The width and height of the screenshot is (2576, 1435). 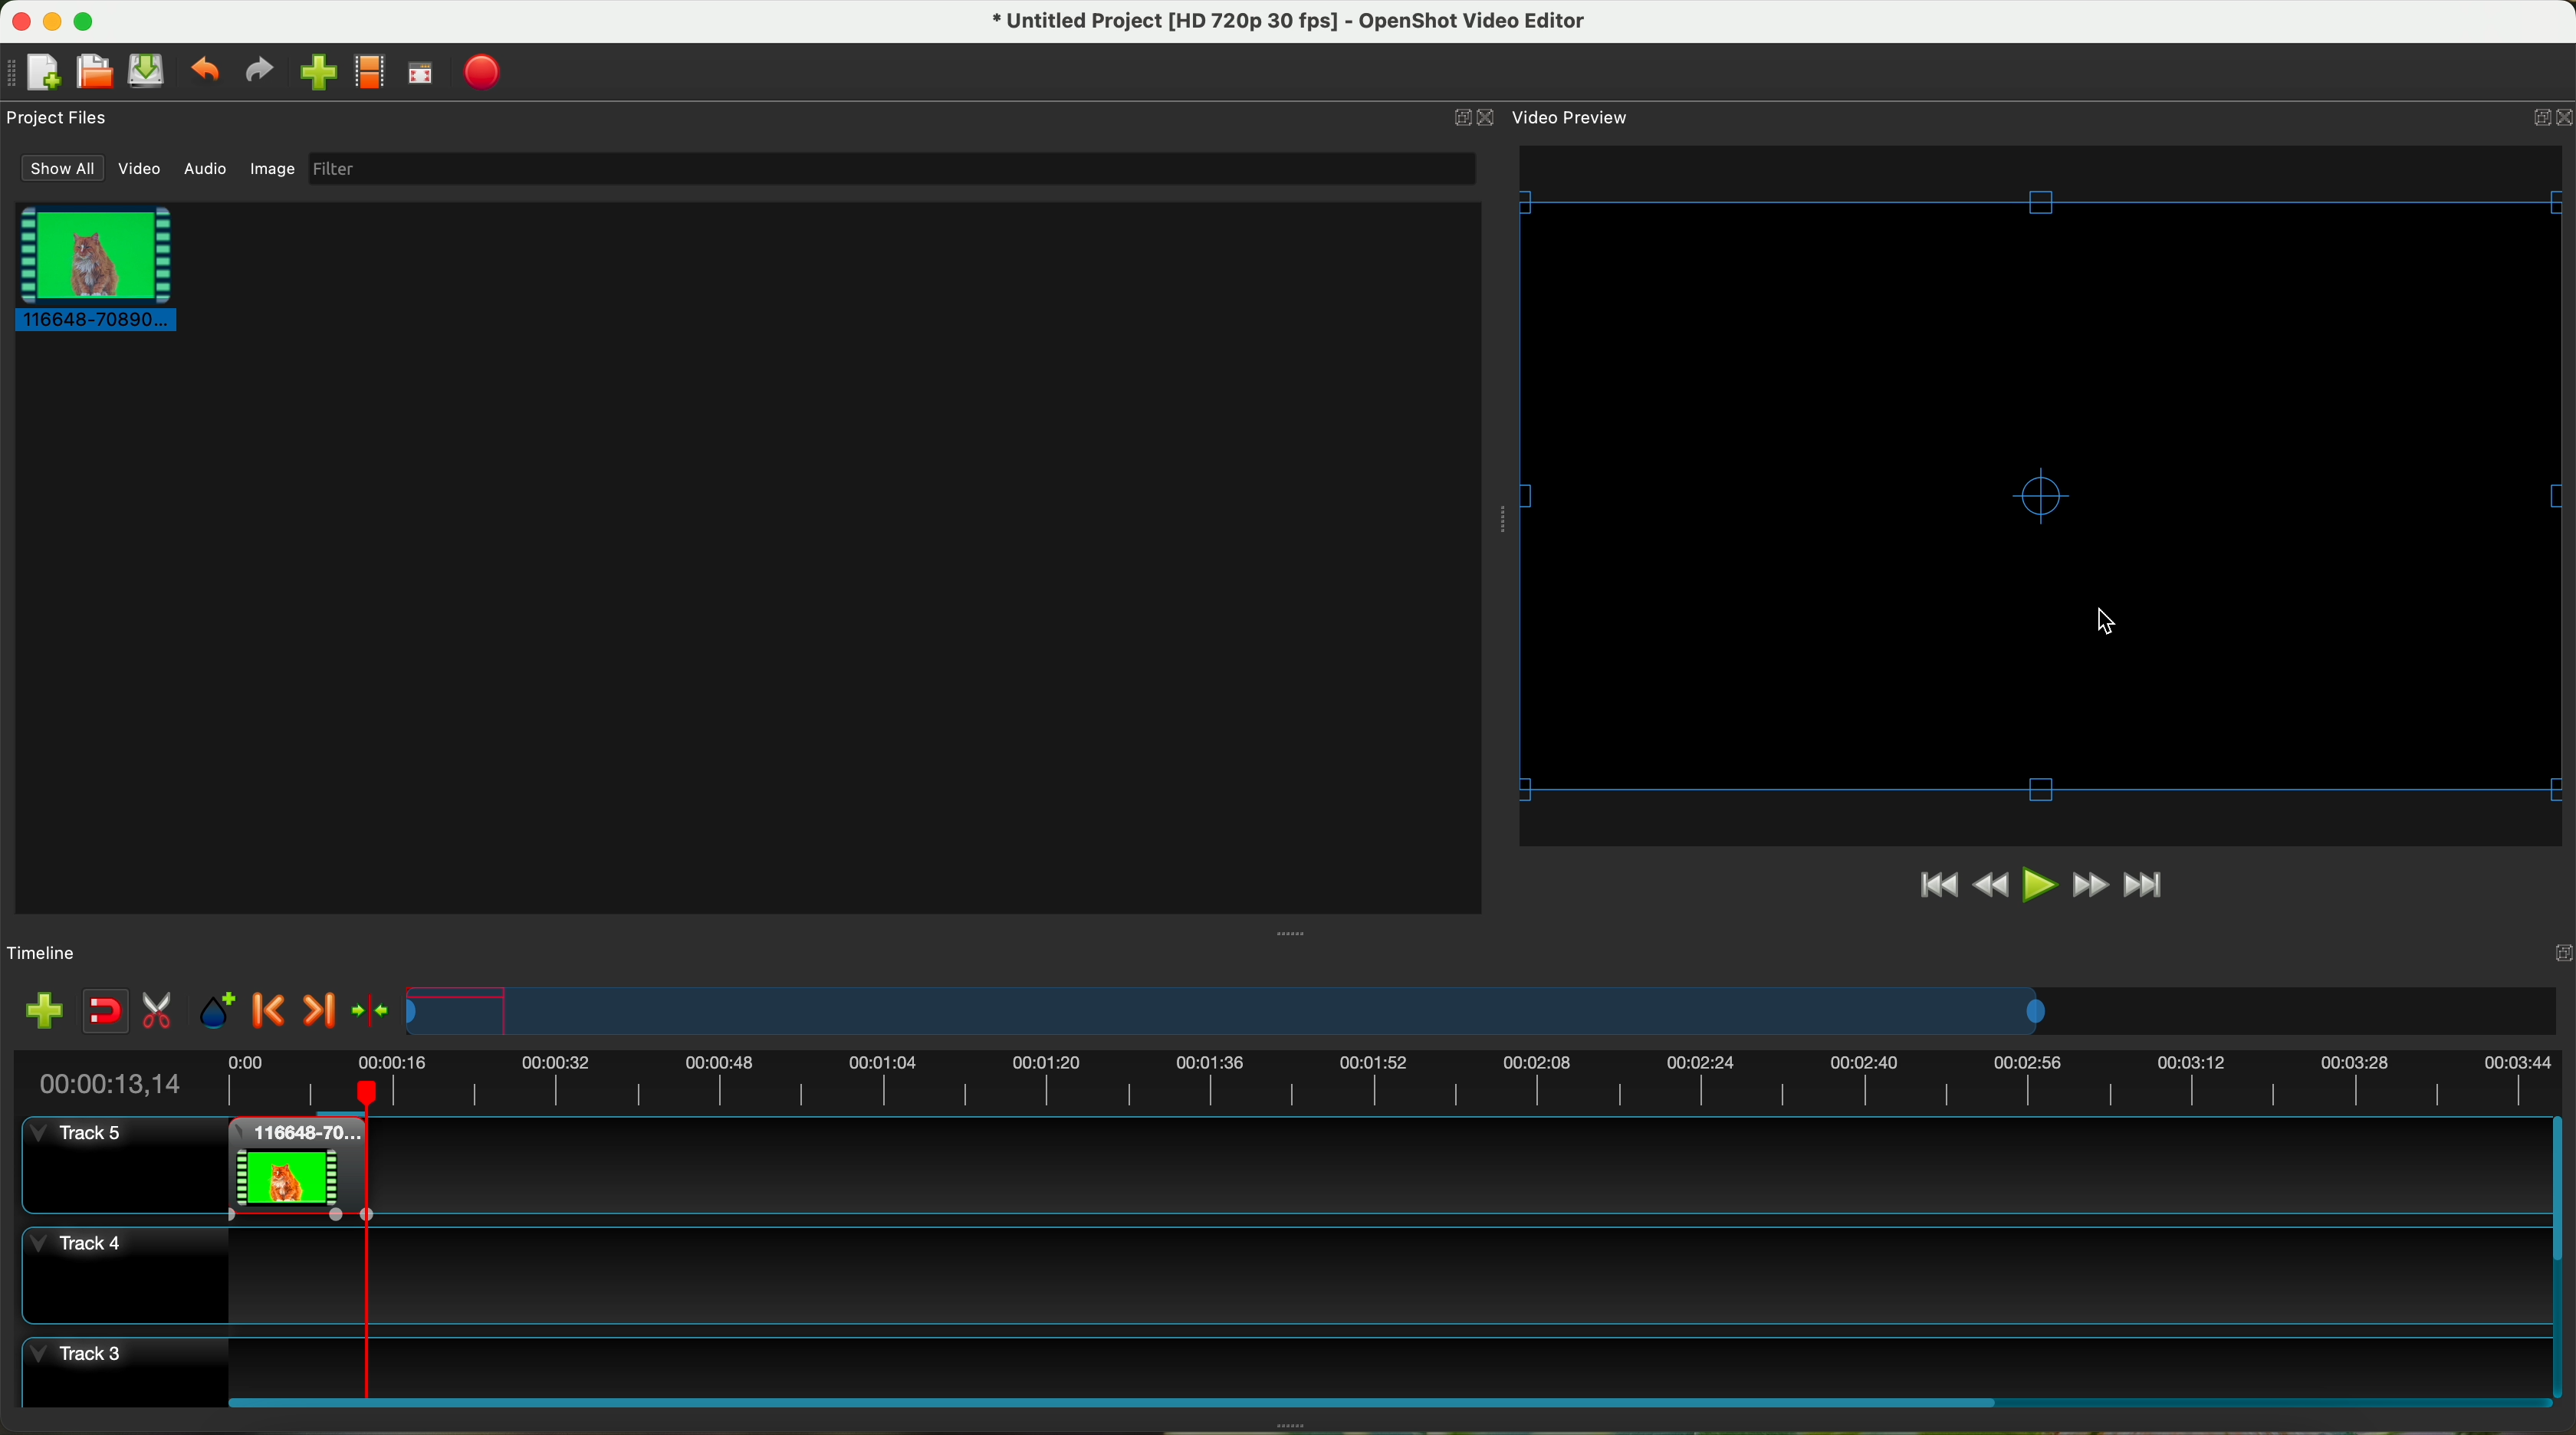 I want to click on video, so click(x=2045, y=495).